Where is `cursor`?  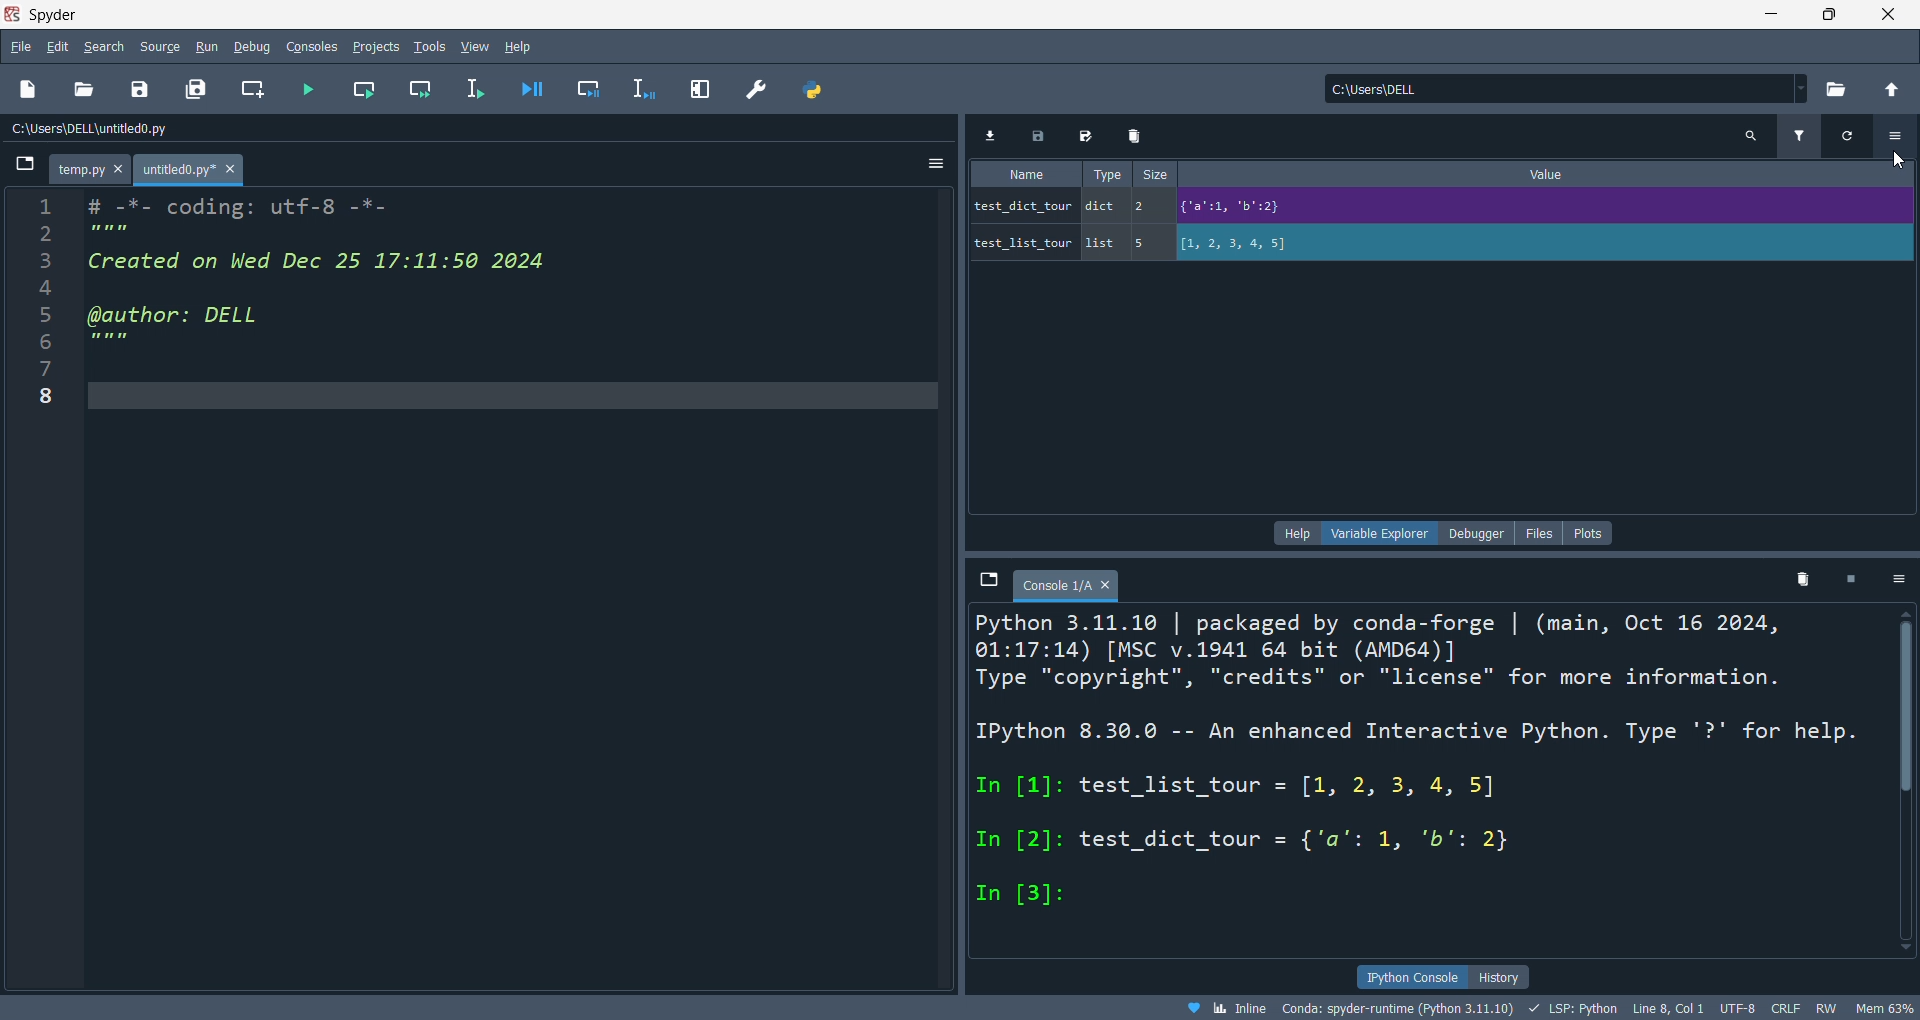
cursor is located at coordinates (1901, 158).